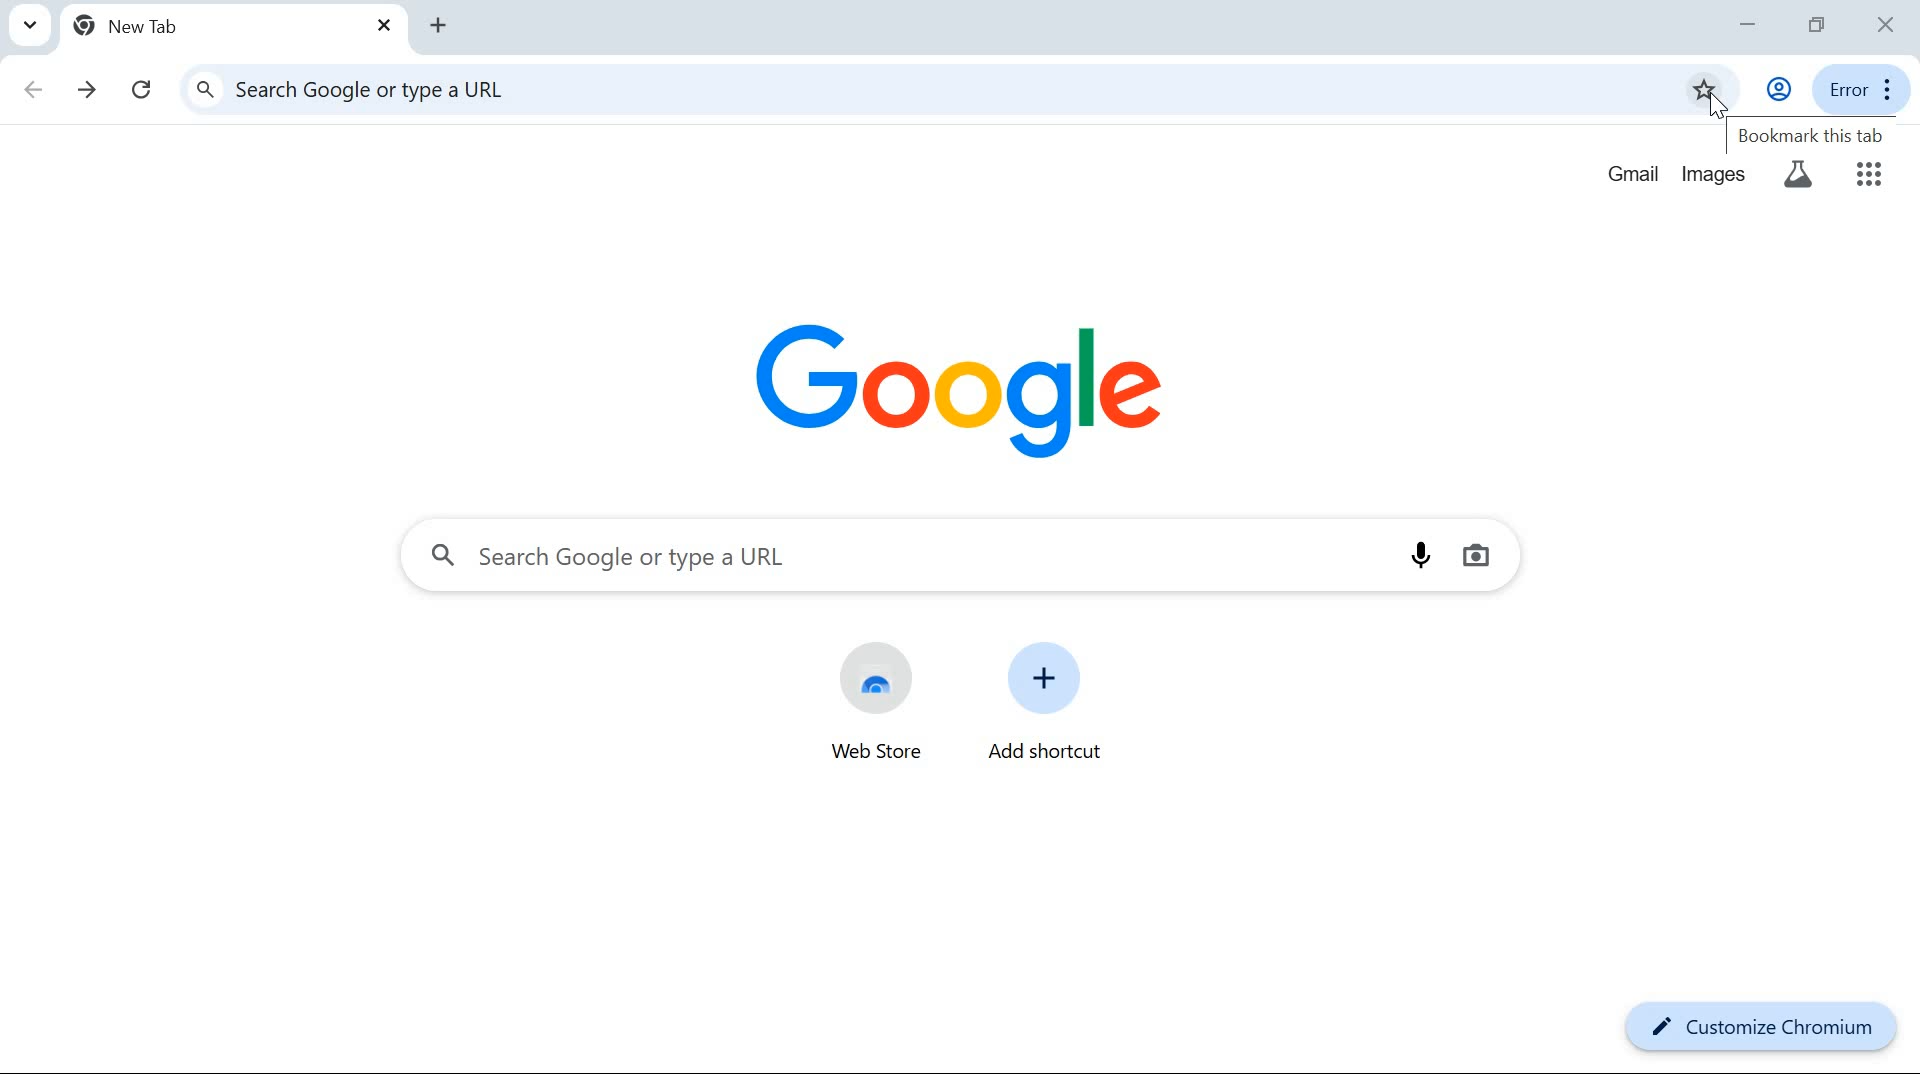 The width and height of the screenshot is (1920, 1074). I want to click on new tab, so click(437, 25).